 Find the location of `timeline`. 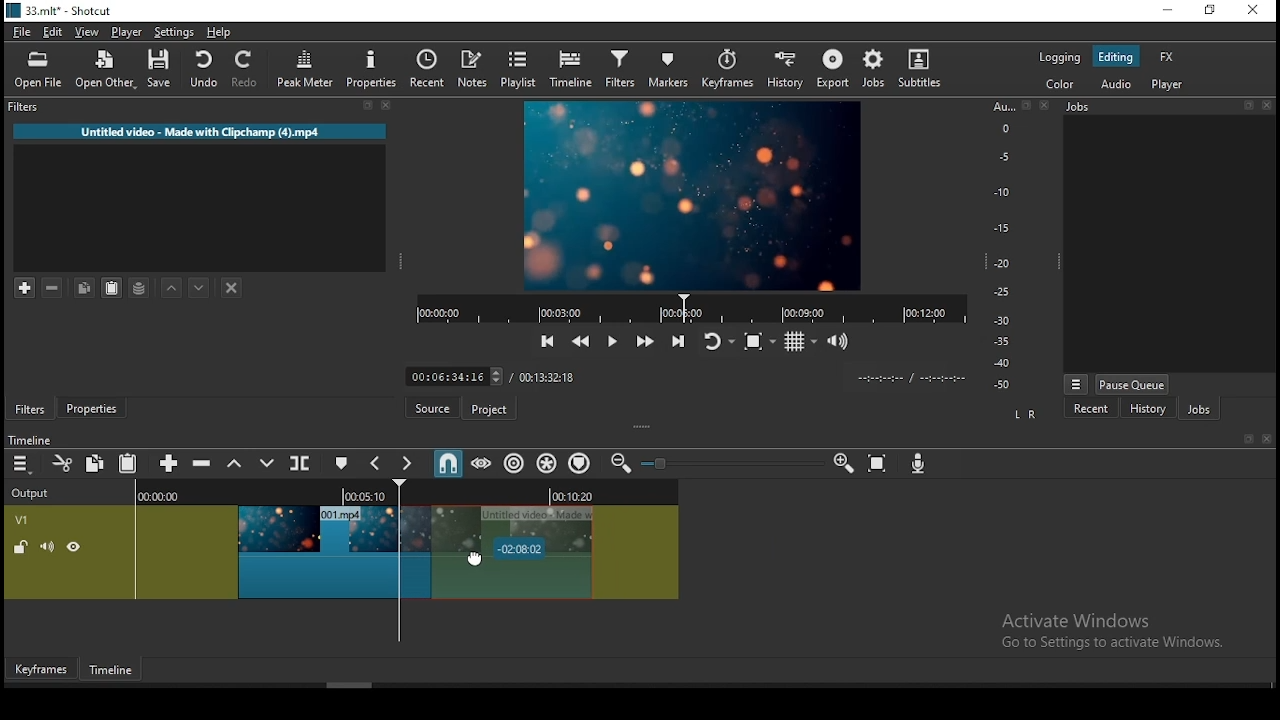

timeline is located at coordinates (571, 70).